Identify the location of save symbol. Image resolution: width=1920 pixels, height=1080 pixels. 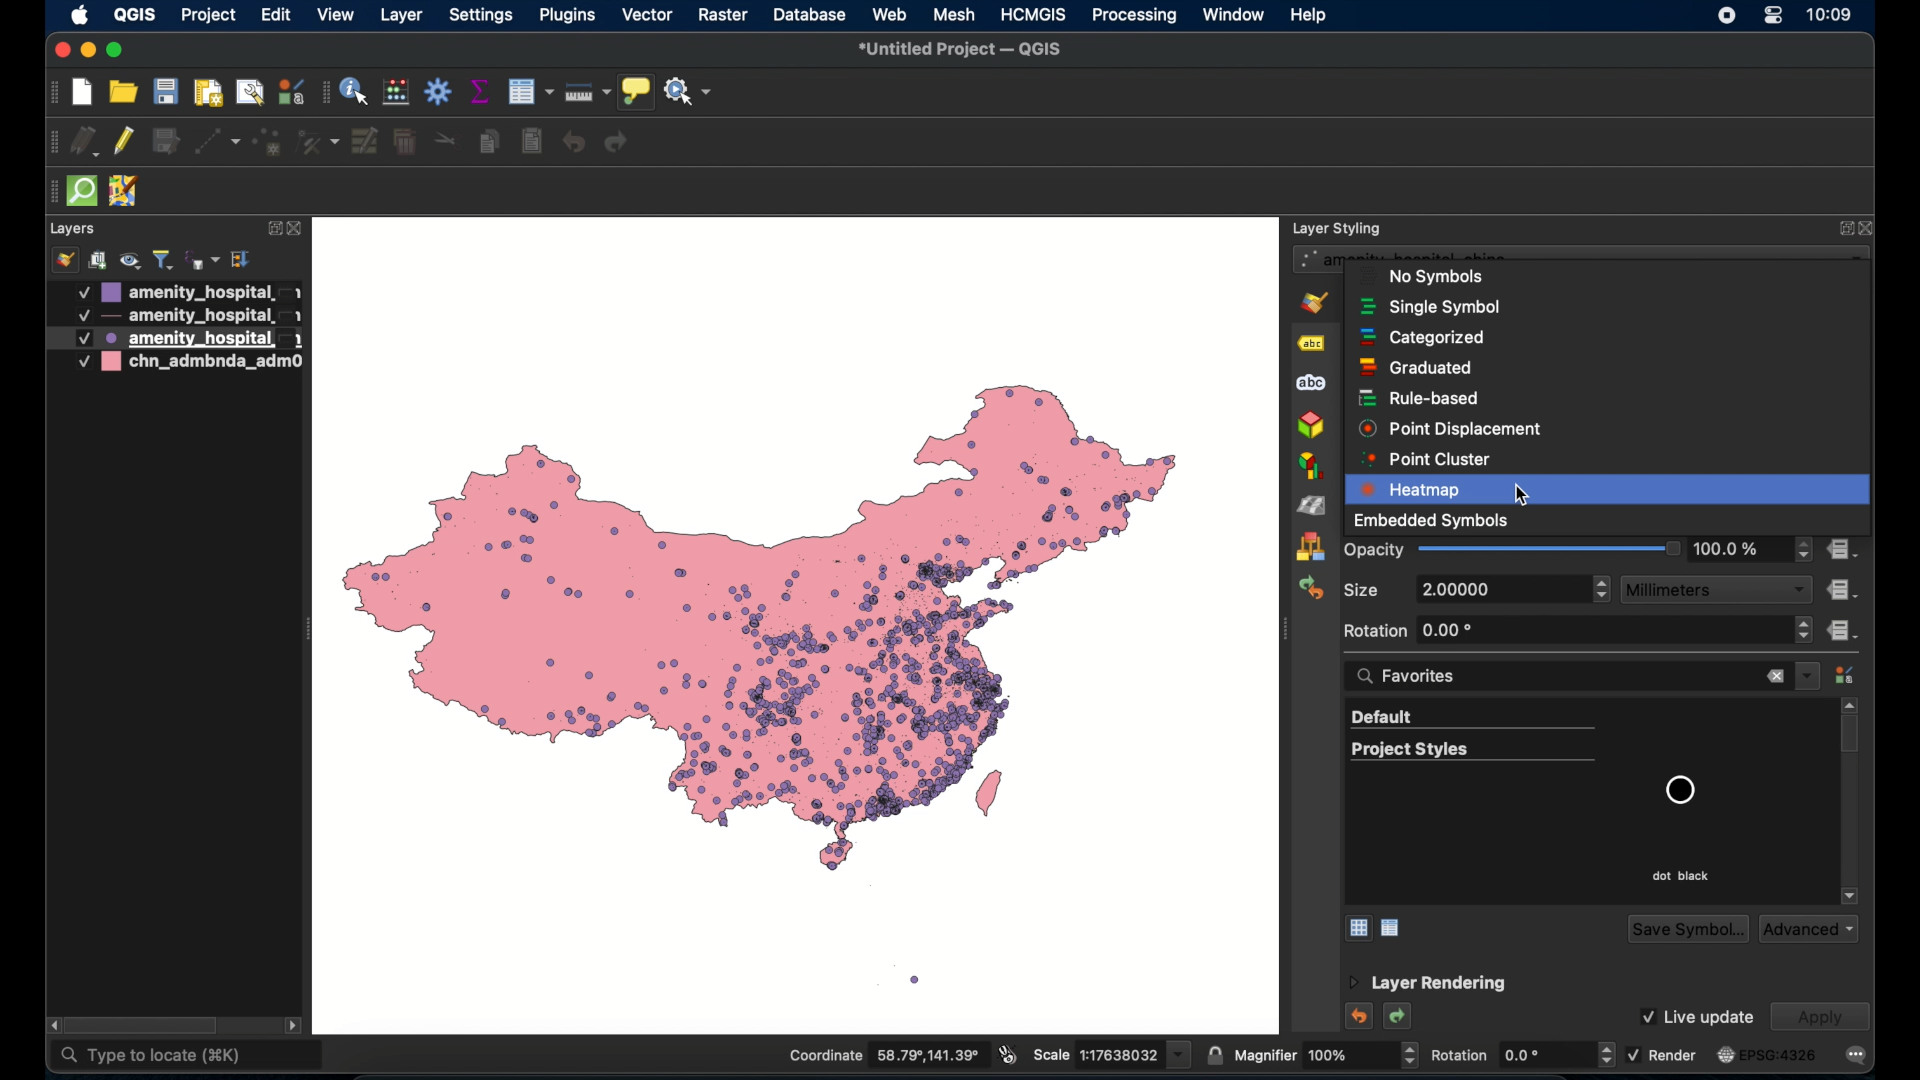
(1685, 928).